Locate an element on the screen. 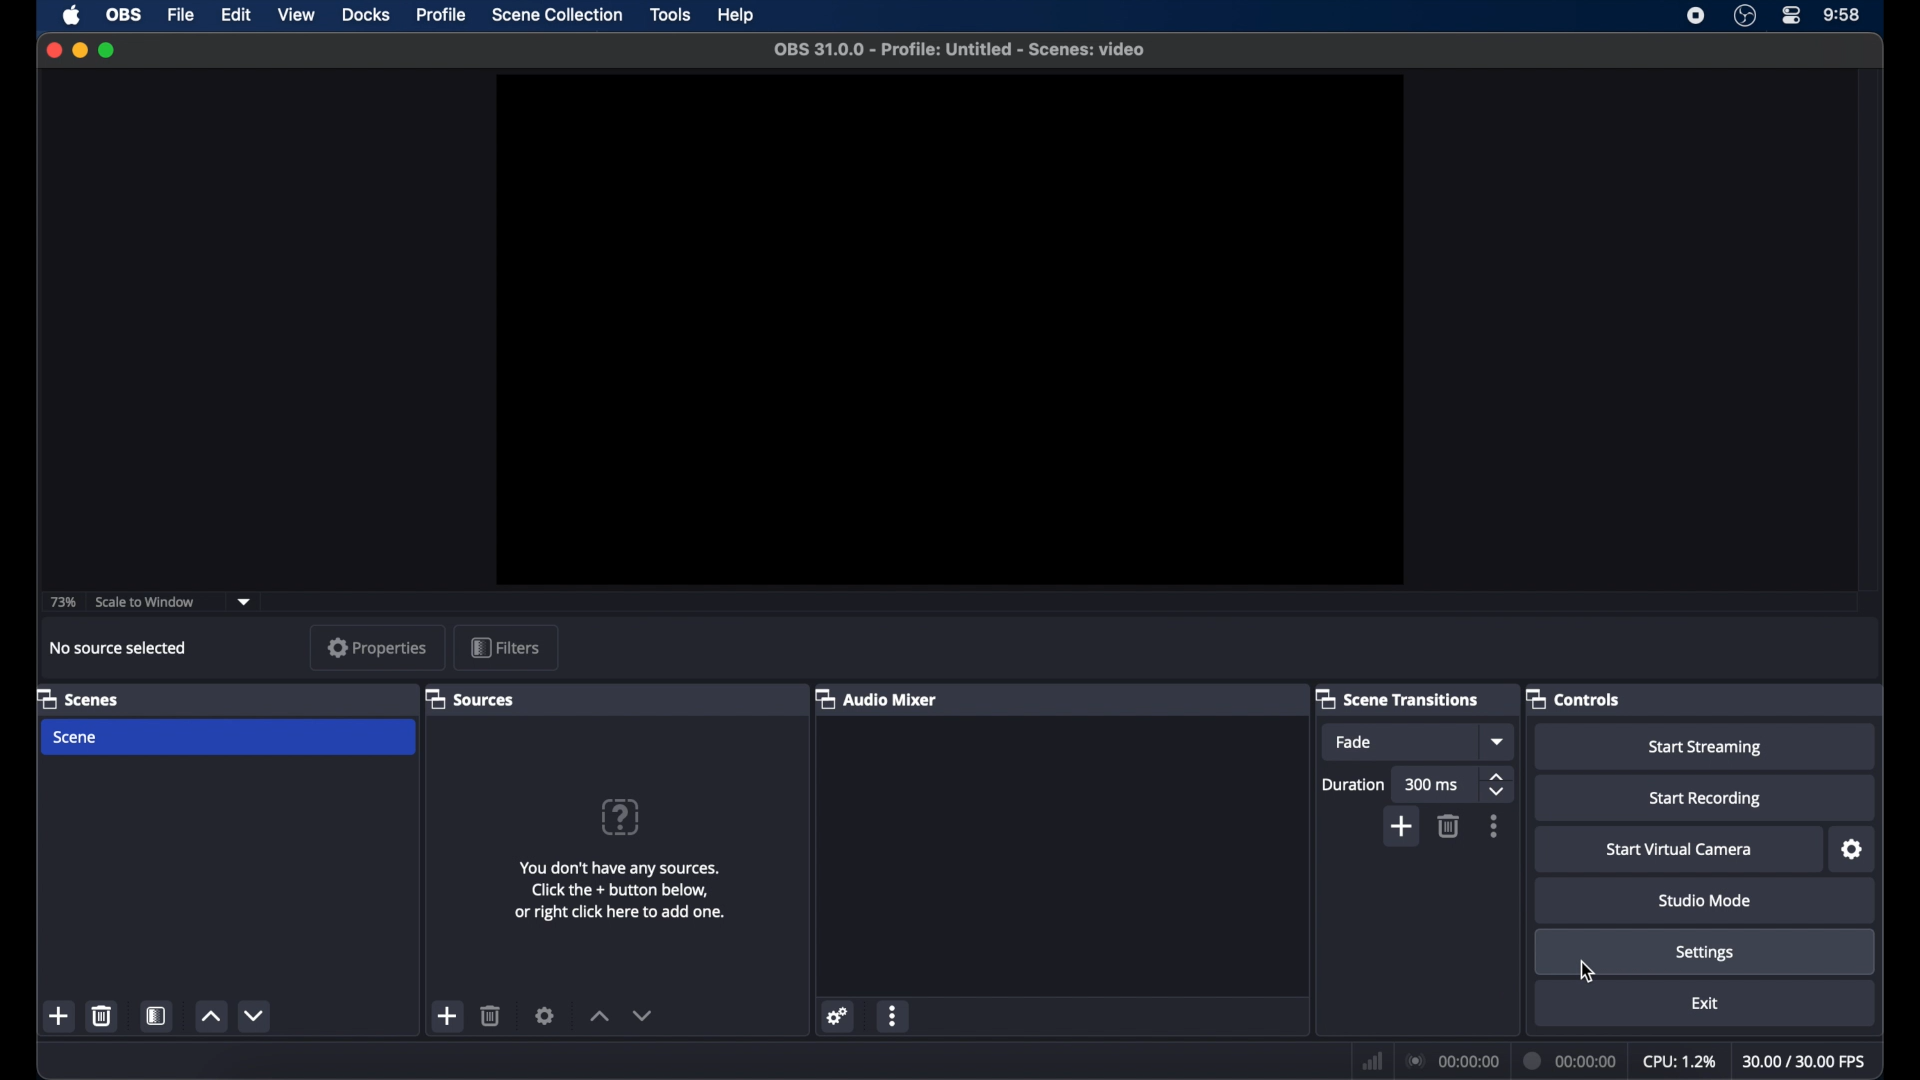  scale to window is located at coordinates (146, 600).